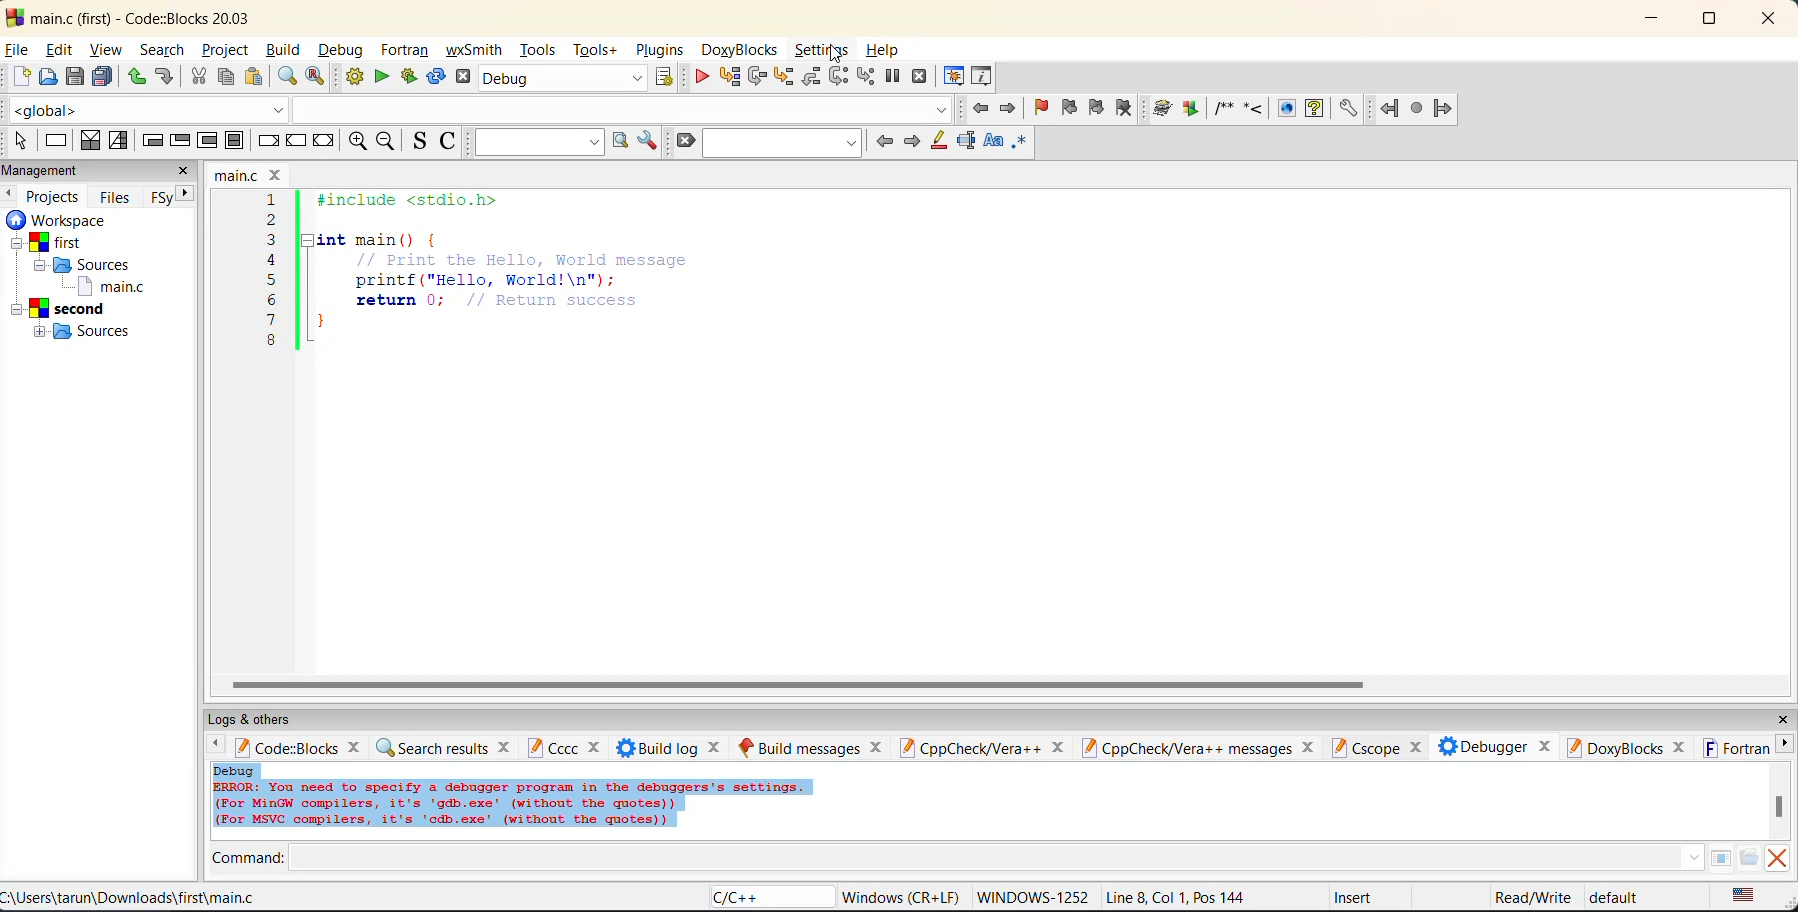 The width and height of the screenshot is (1798, 912). Describe the element at coordinates (746, 896) in the screenshot. I see `C/C++` at that location.